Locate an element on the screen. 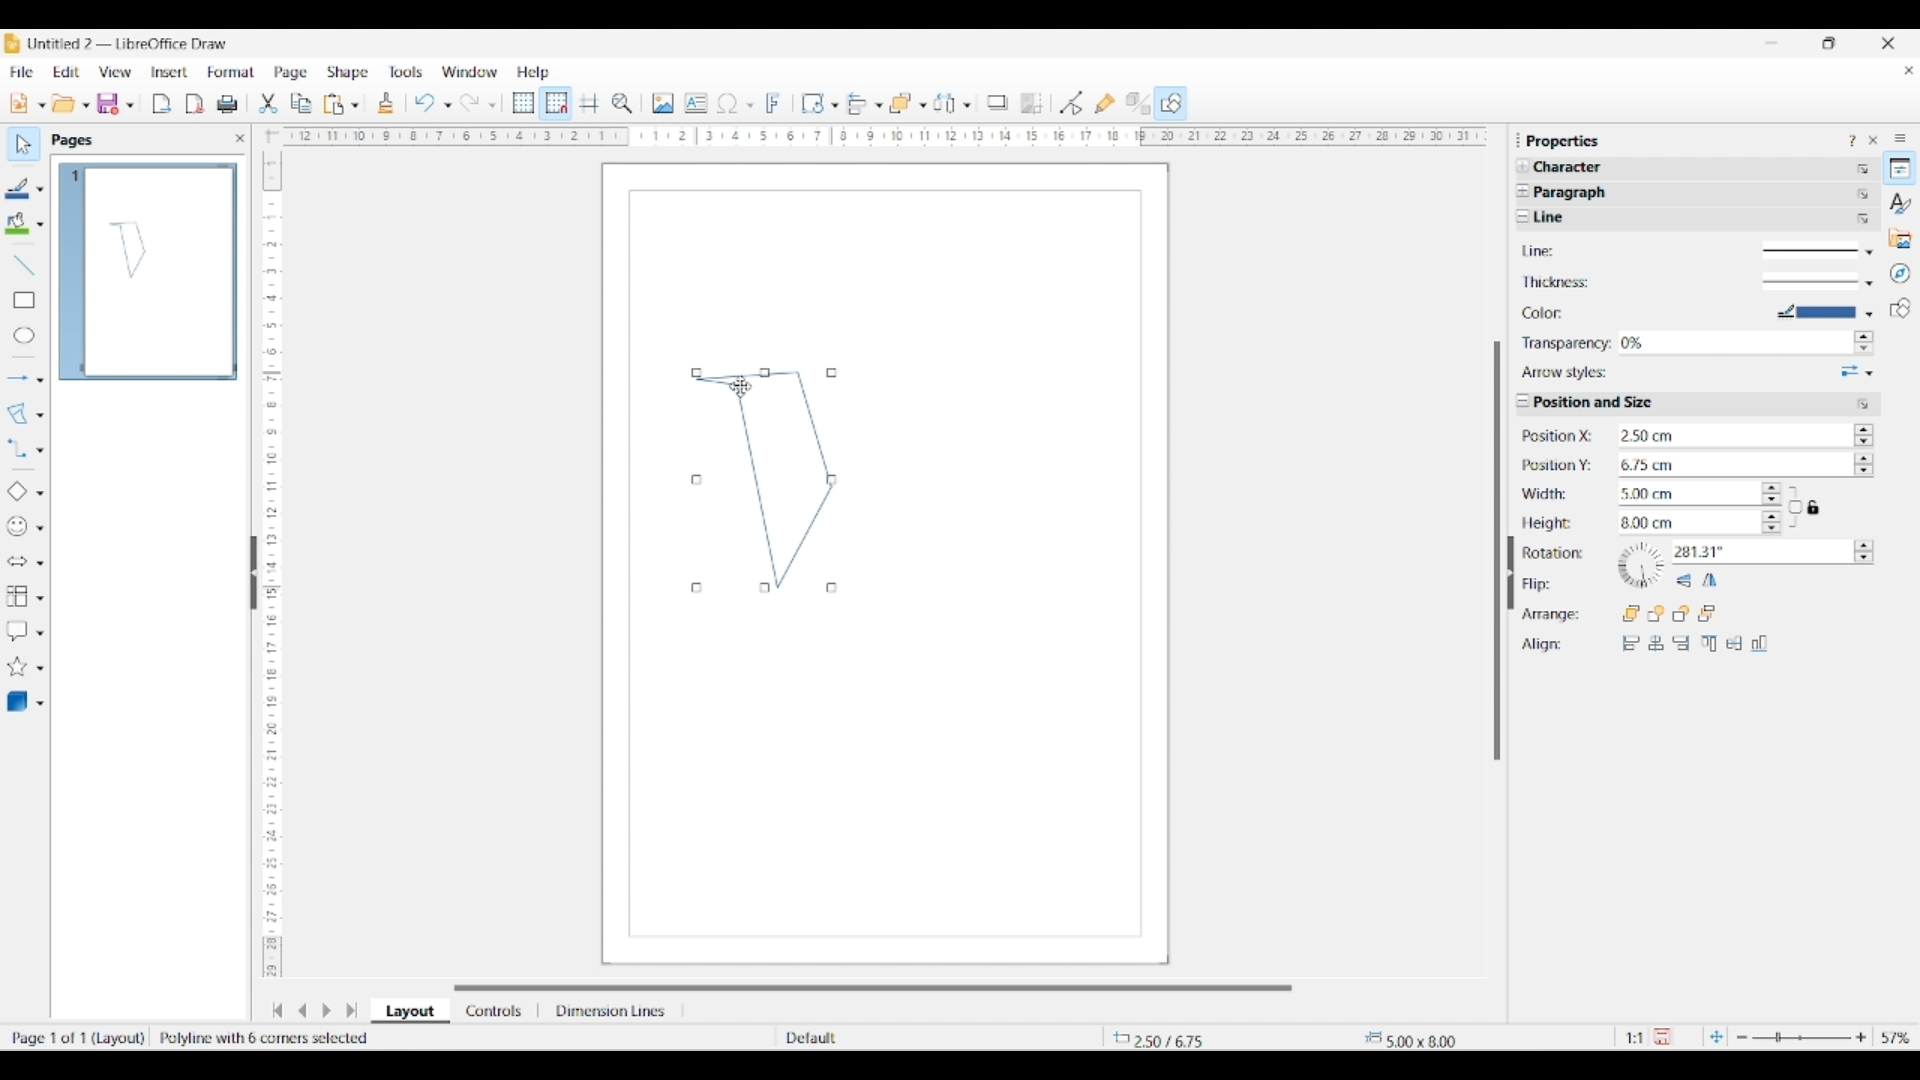 Image resolution: width=1920 pixels, height=1080 pixels. Float properties panel is located at coordinates (1518, 140).